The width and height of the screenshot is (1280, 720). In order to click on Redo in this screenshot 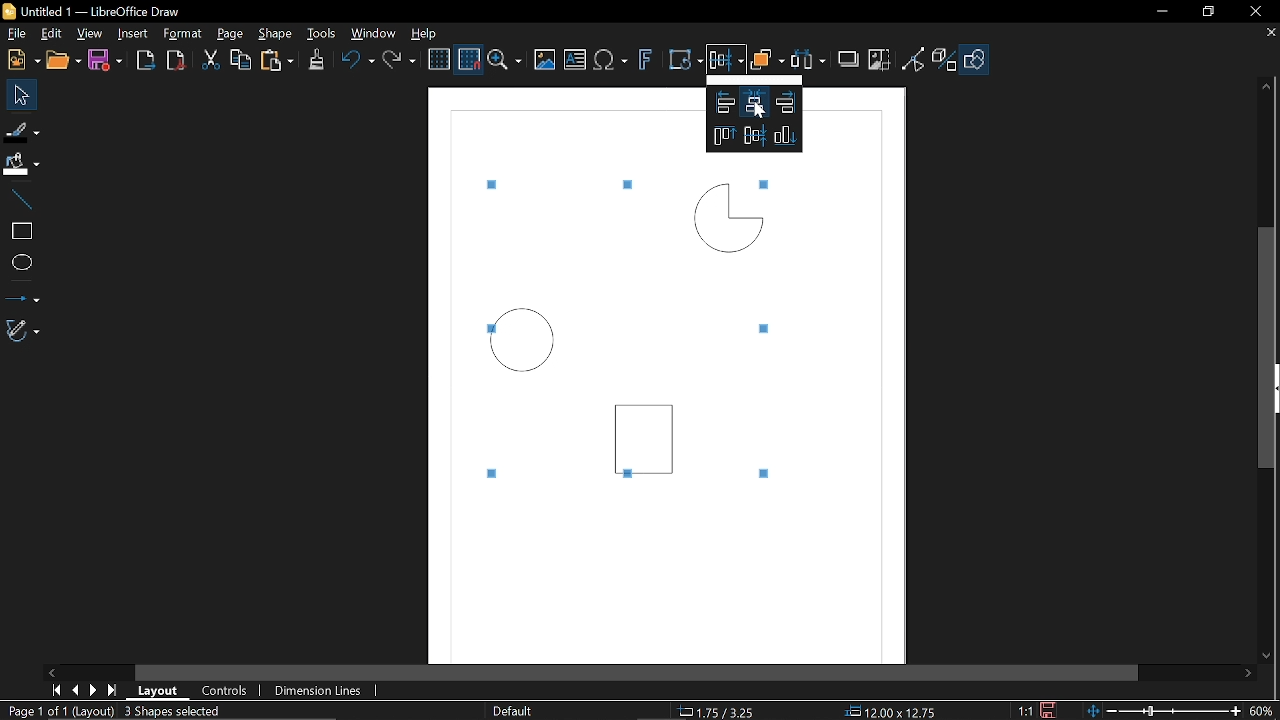, I will do `click(402, 61)`.